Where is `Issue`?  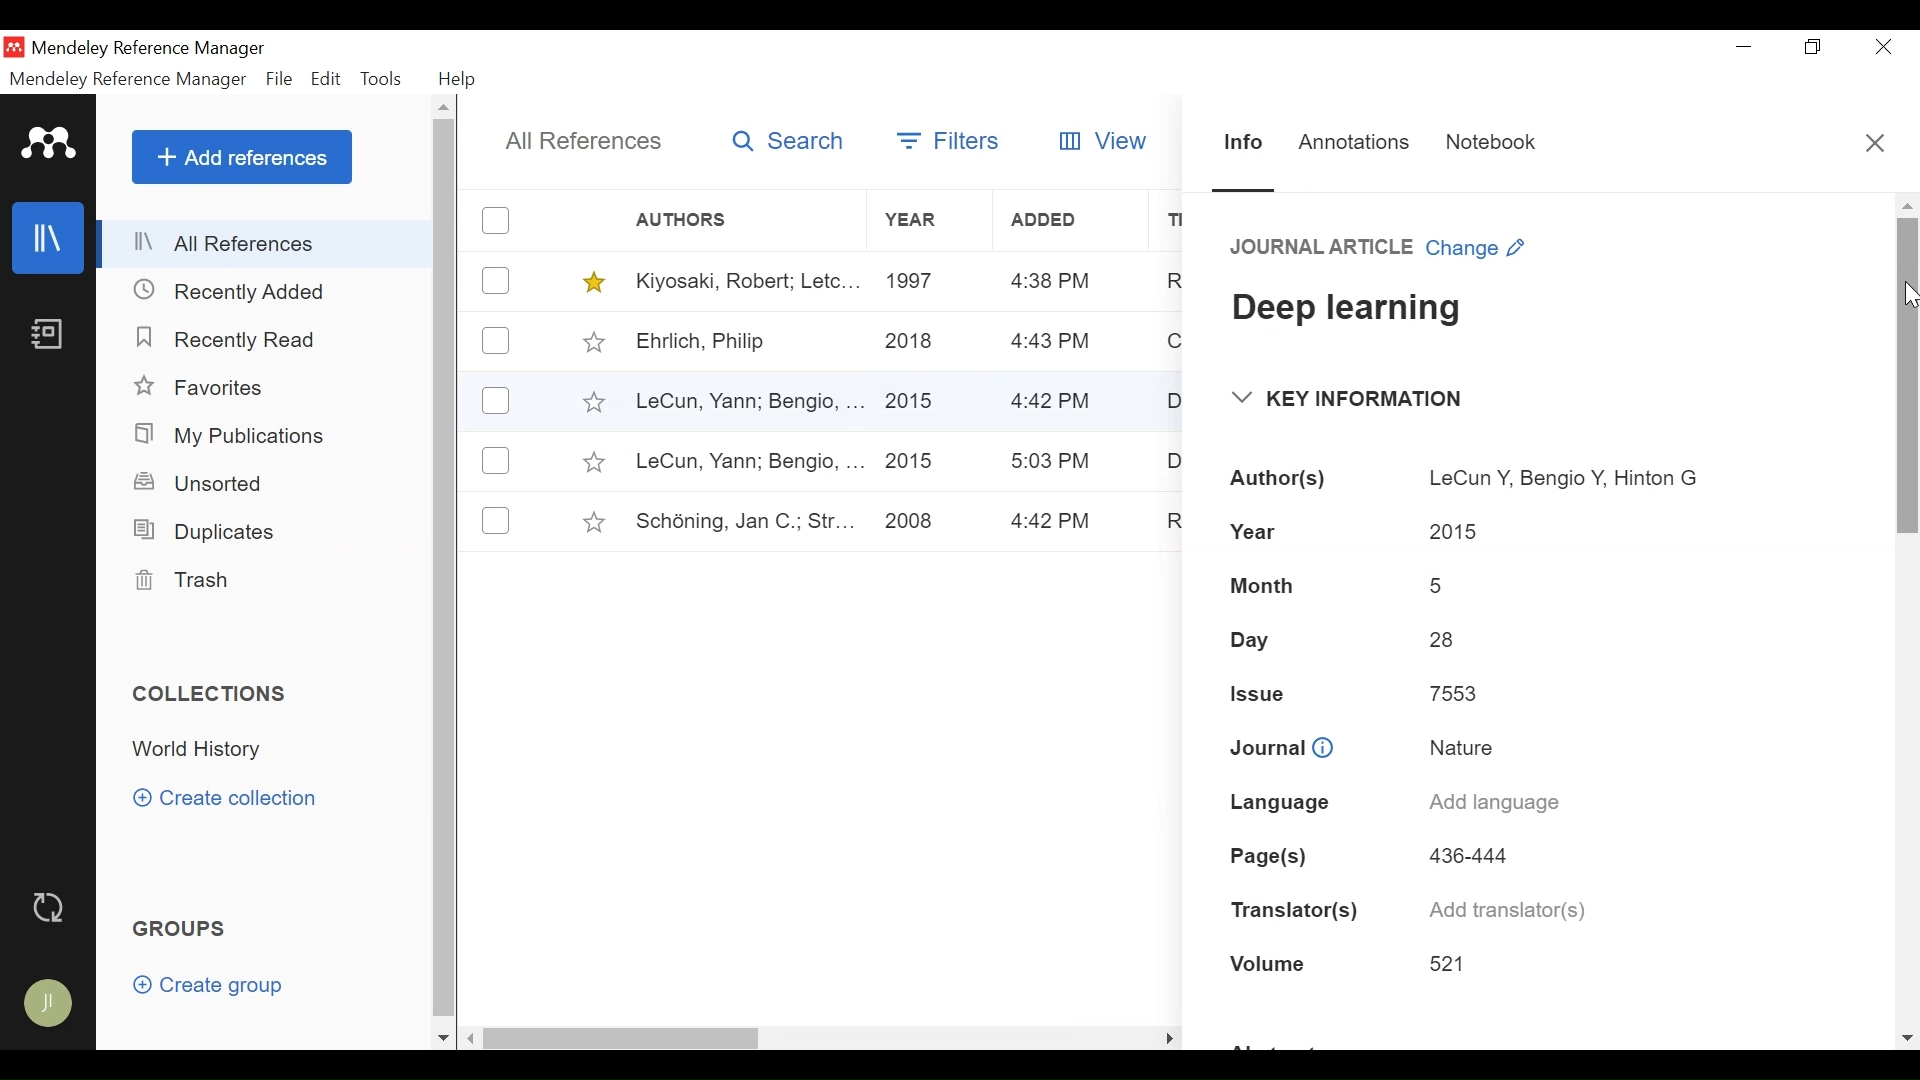 Issue is located at coordinates (1264, 691).